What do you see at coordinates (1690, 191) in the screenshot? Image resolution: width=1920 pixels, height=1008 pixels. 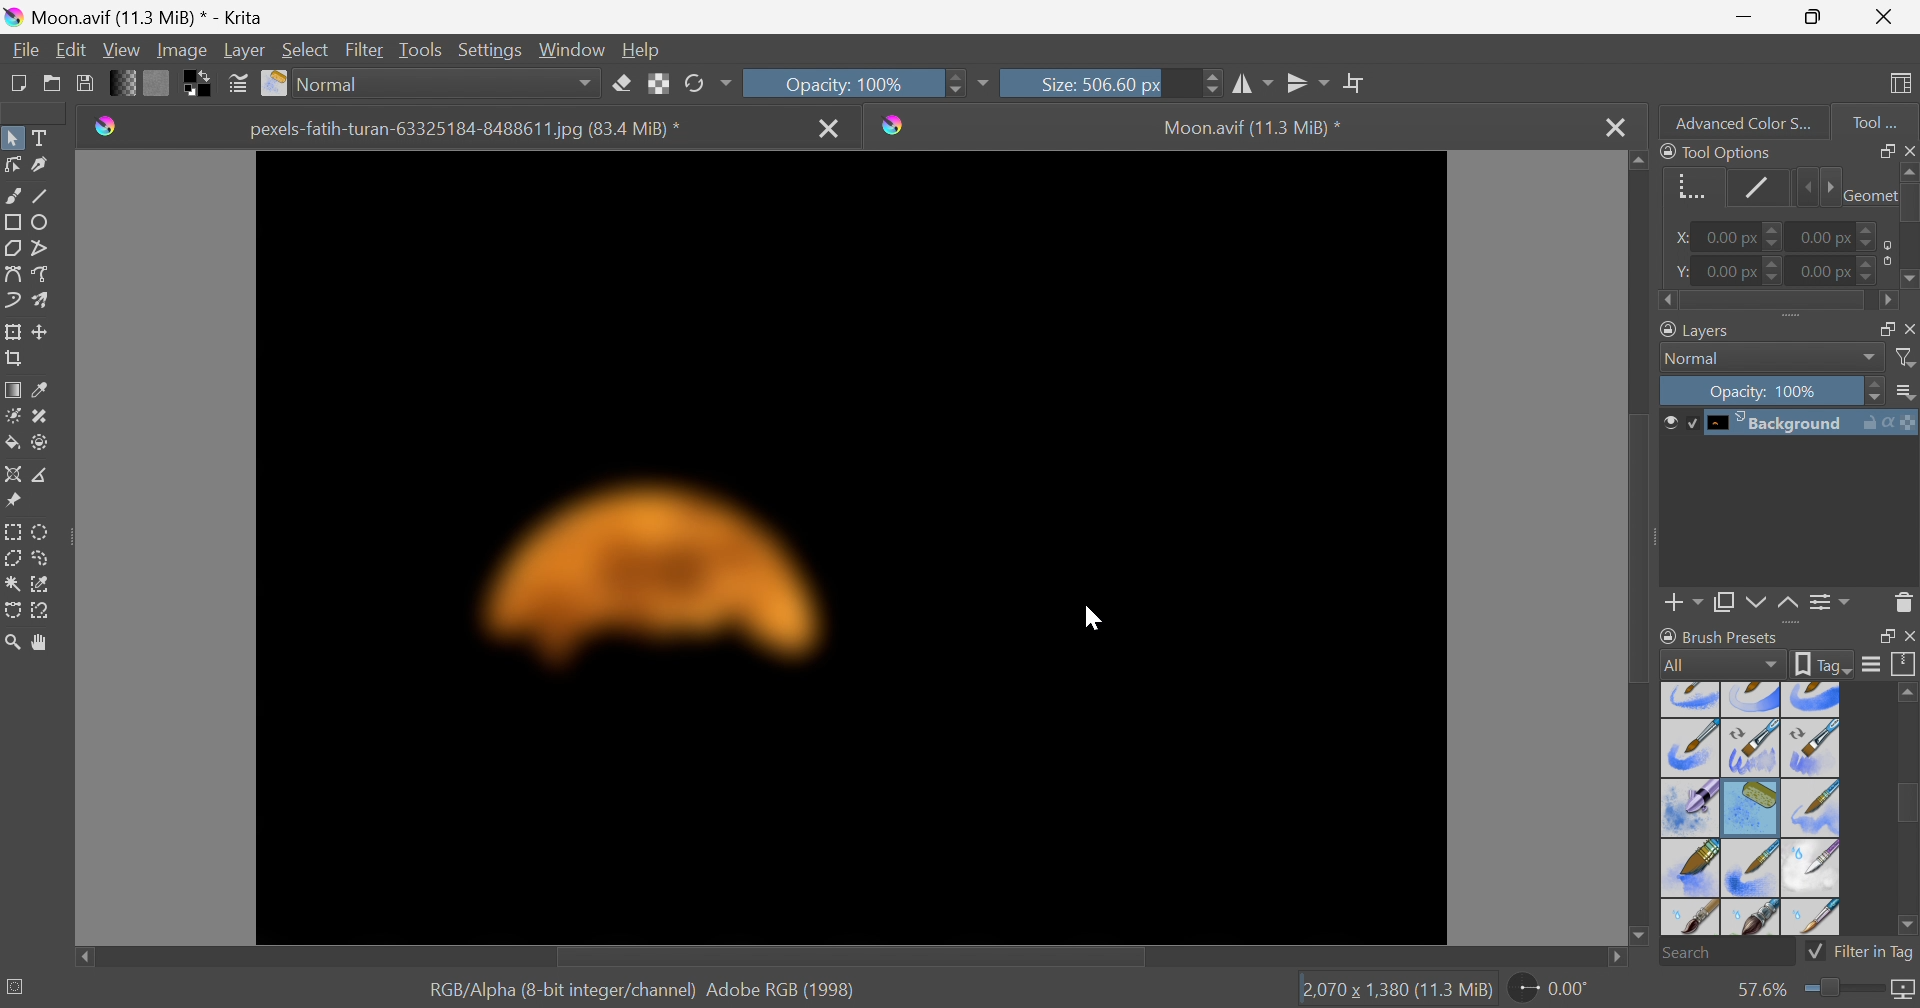 I see `Geometry` at bounding box center [1690, 191].